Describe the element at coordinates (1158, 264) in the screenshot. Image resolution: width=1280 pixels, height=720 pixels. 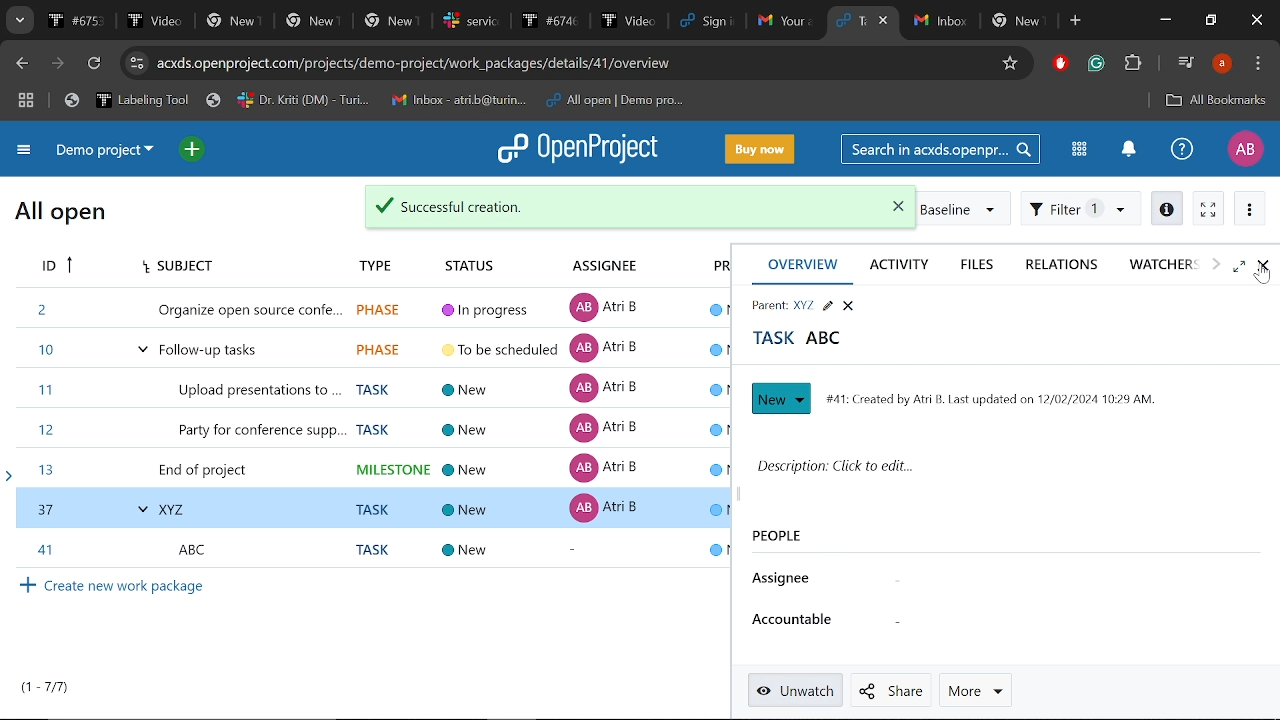
I see `Watcher` at that location.